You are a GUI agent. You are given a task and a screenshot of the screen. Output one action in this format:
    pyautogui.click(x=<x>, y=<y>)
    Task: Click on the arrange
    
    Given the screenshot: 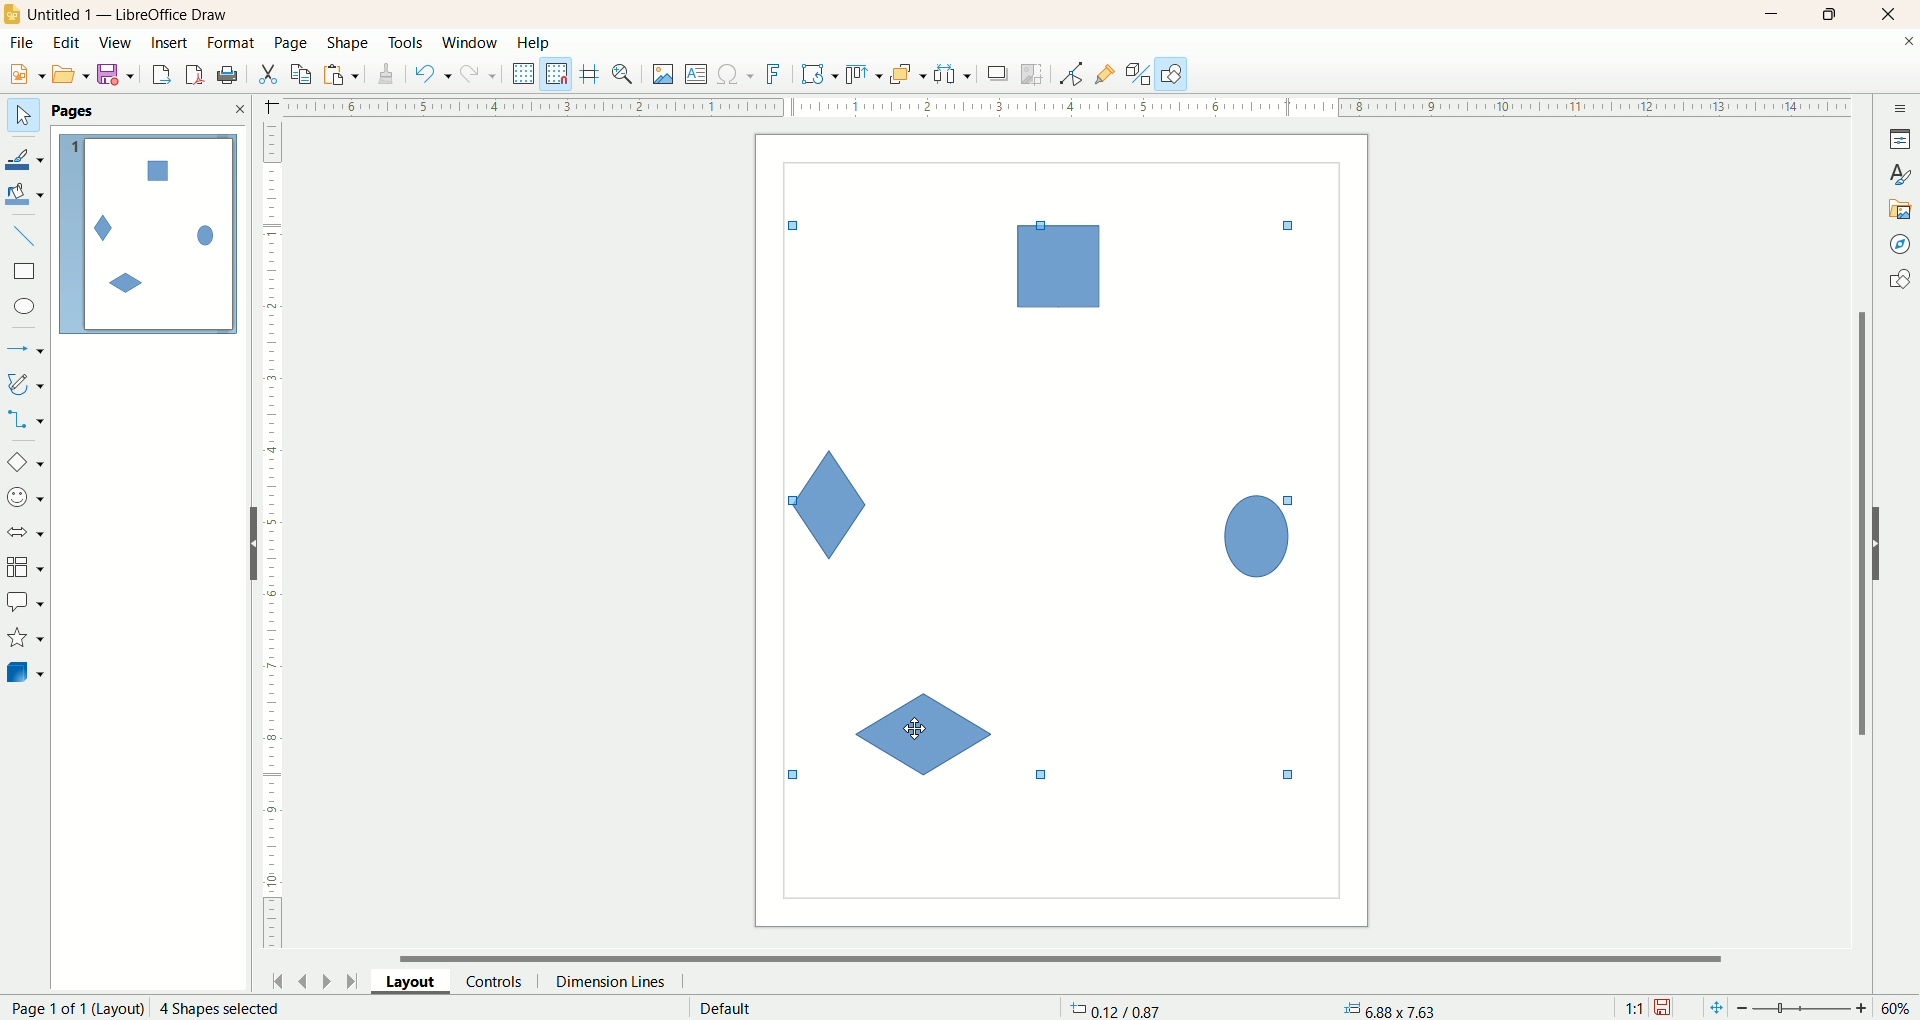 What is the action you would take?
    pyautogui.click(x=909, y=73)
    